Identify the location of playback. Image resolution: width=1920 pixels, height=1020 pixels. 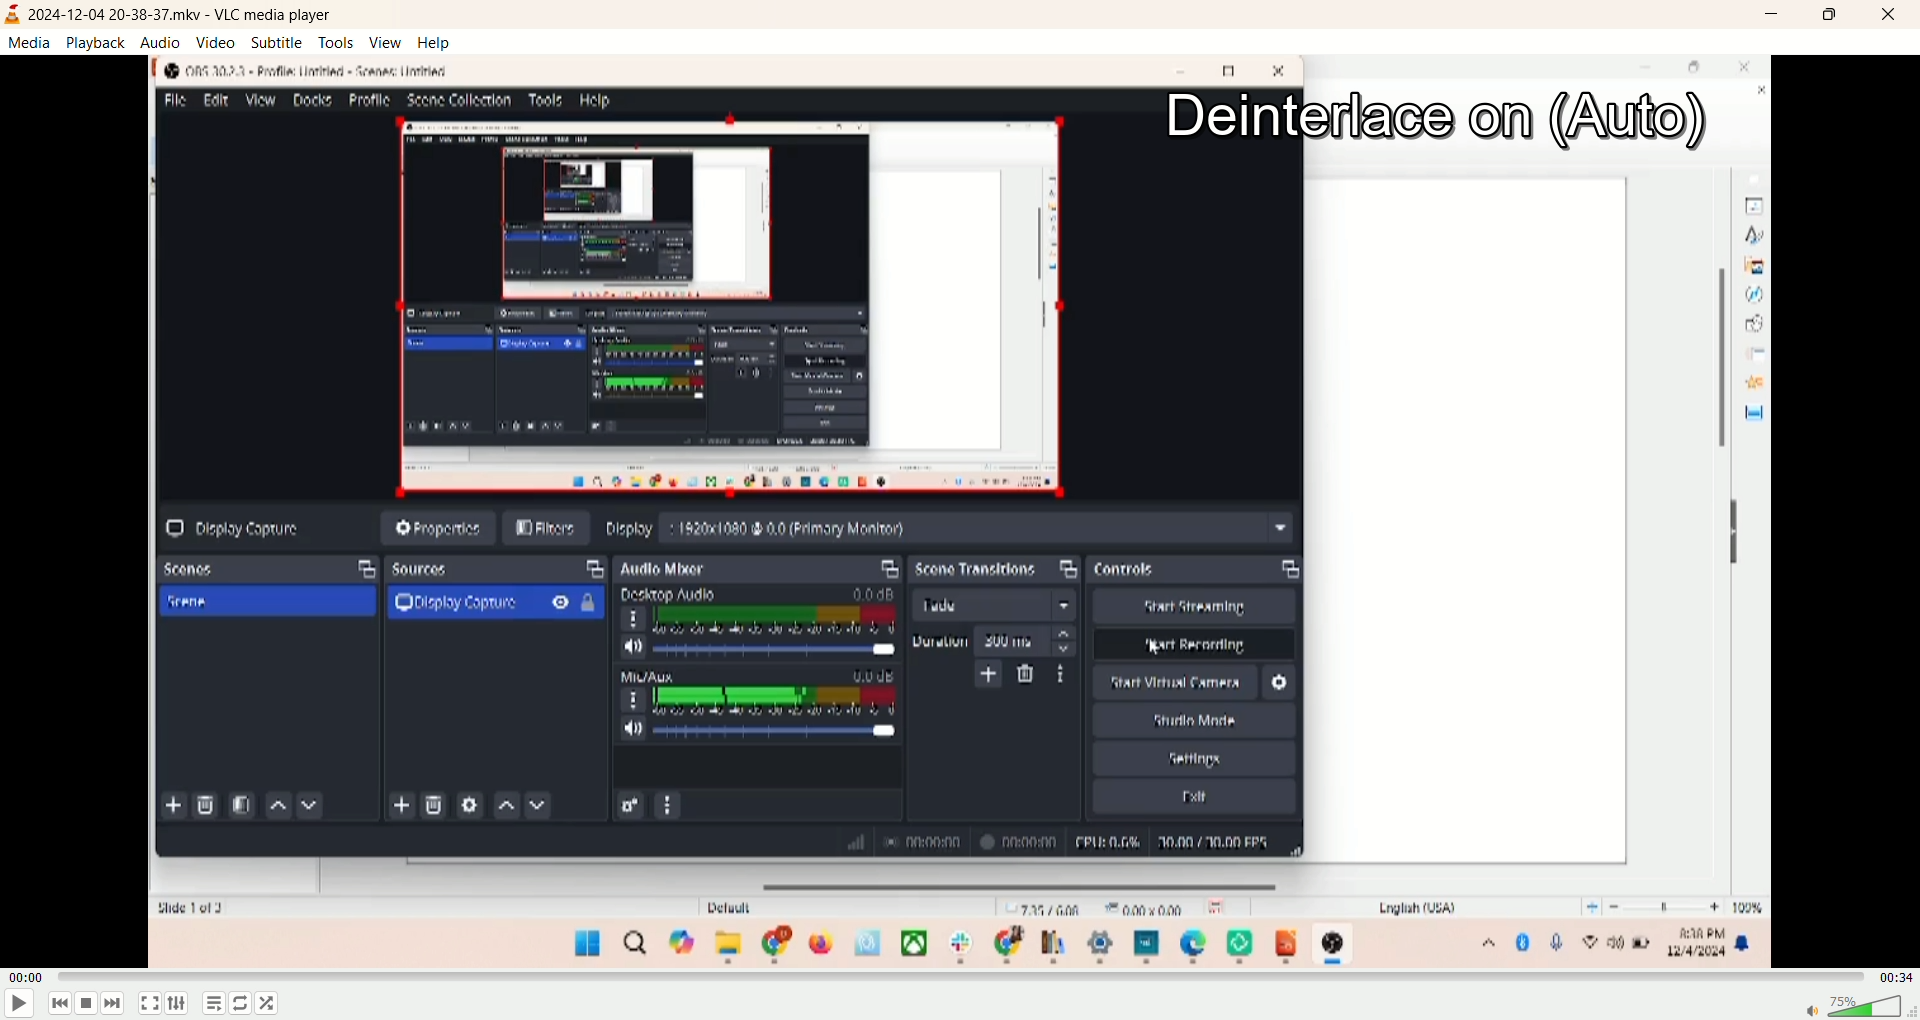
(96, 43).